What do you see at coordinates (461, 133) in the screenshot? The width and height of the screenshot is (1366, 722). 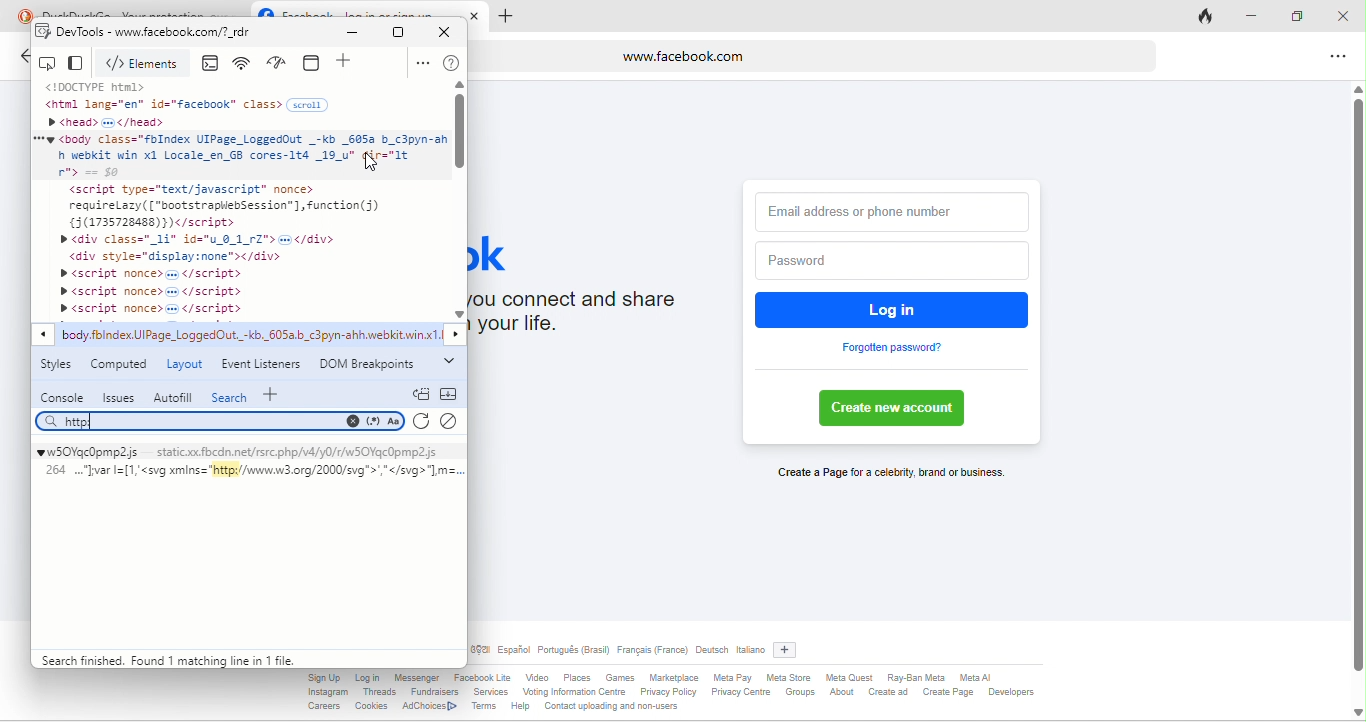 I see `vertical scroll bar` at bounding box center [461, 133].